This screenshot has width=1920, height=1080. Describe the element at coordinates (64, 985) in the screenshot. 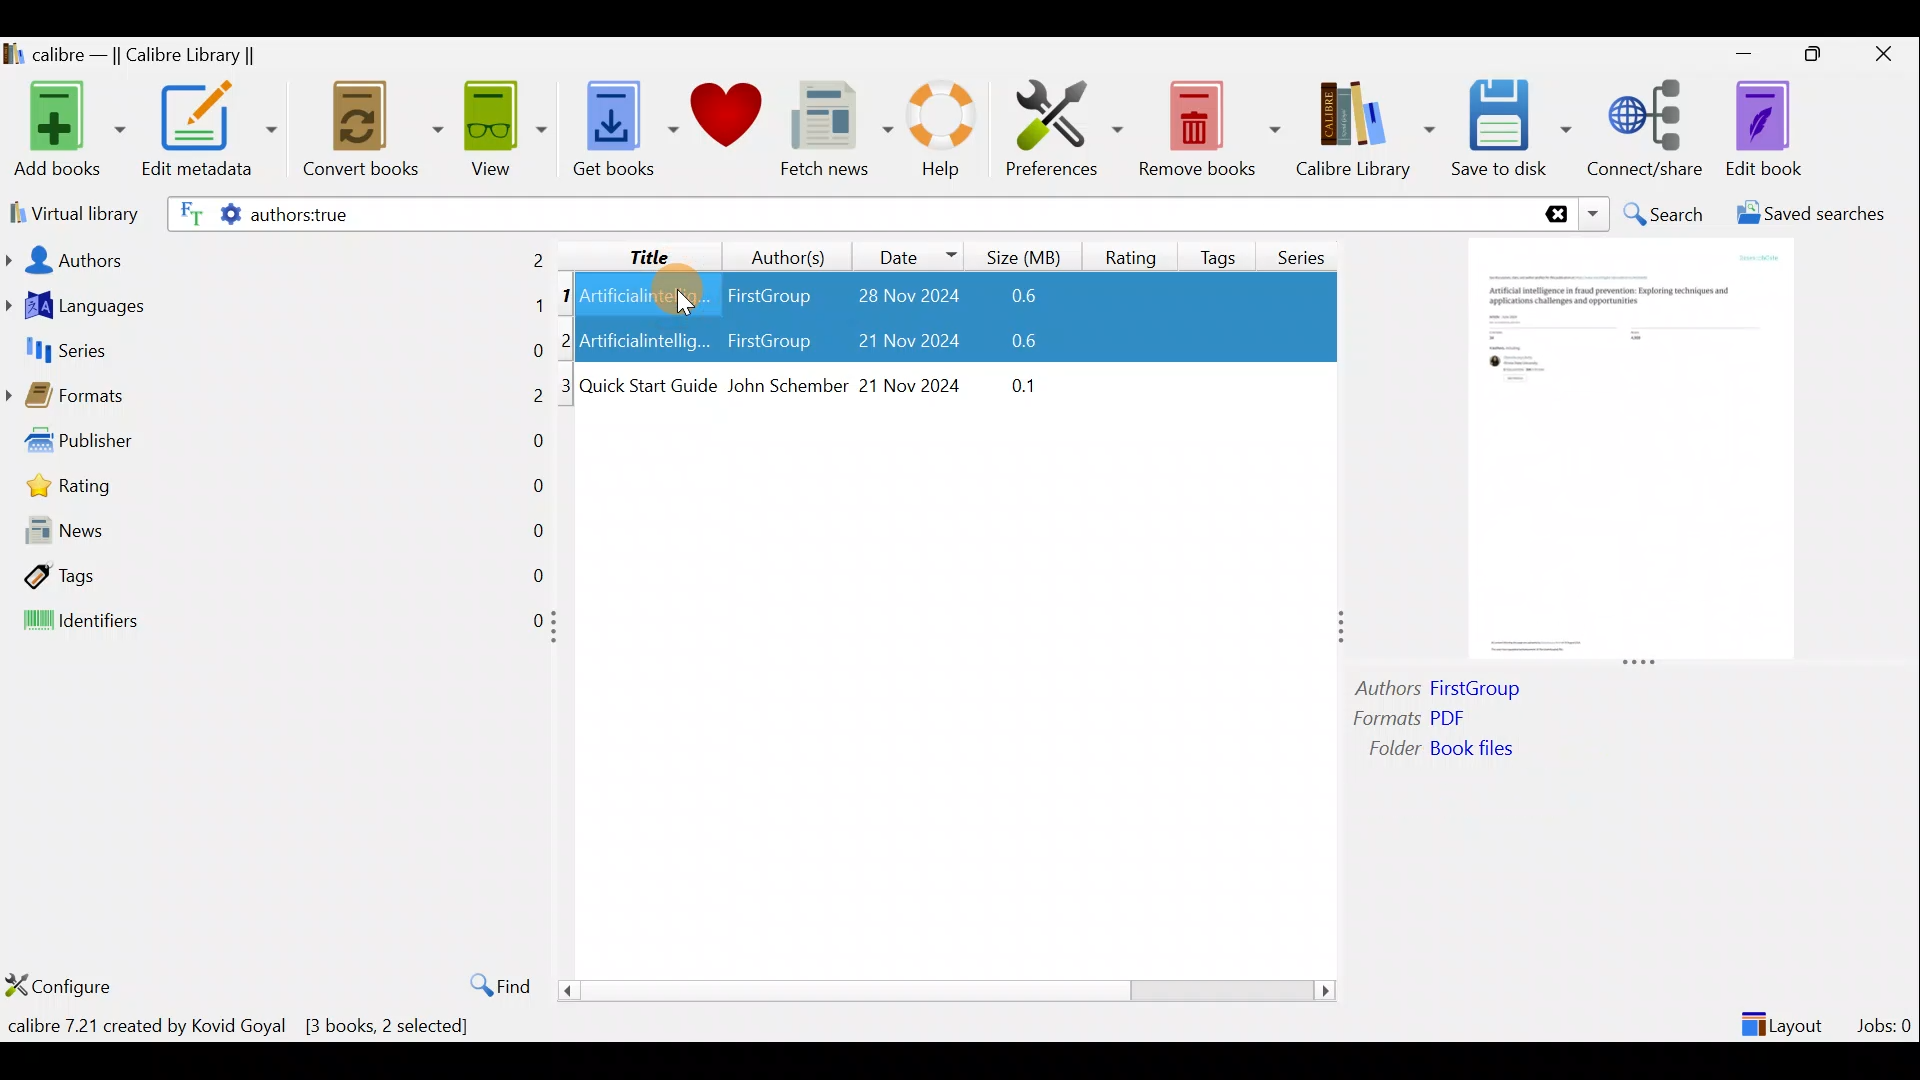

I see `Configure` at that location.